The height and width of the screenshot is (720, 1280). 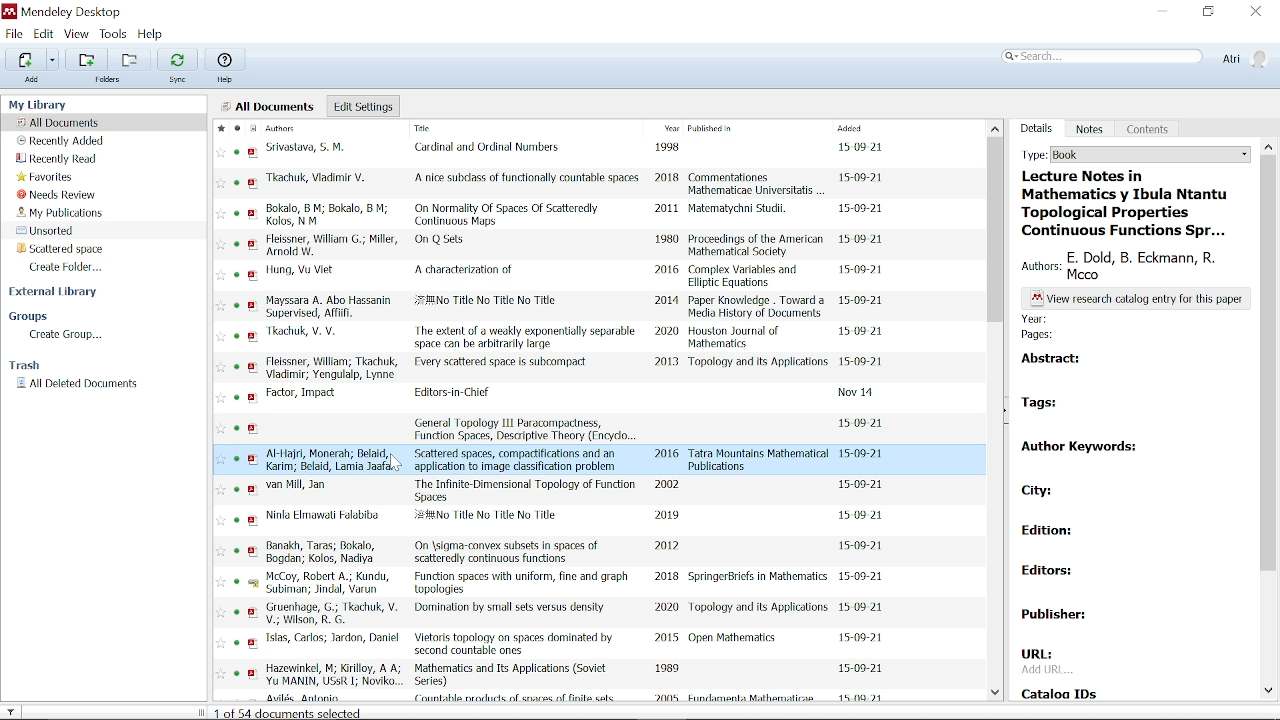 I want to click on Recently read, so click(x=57, y=160).